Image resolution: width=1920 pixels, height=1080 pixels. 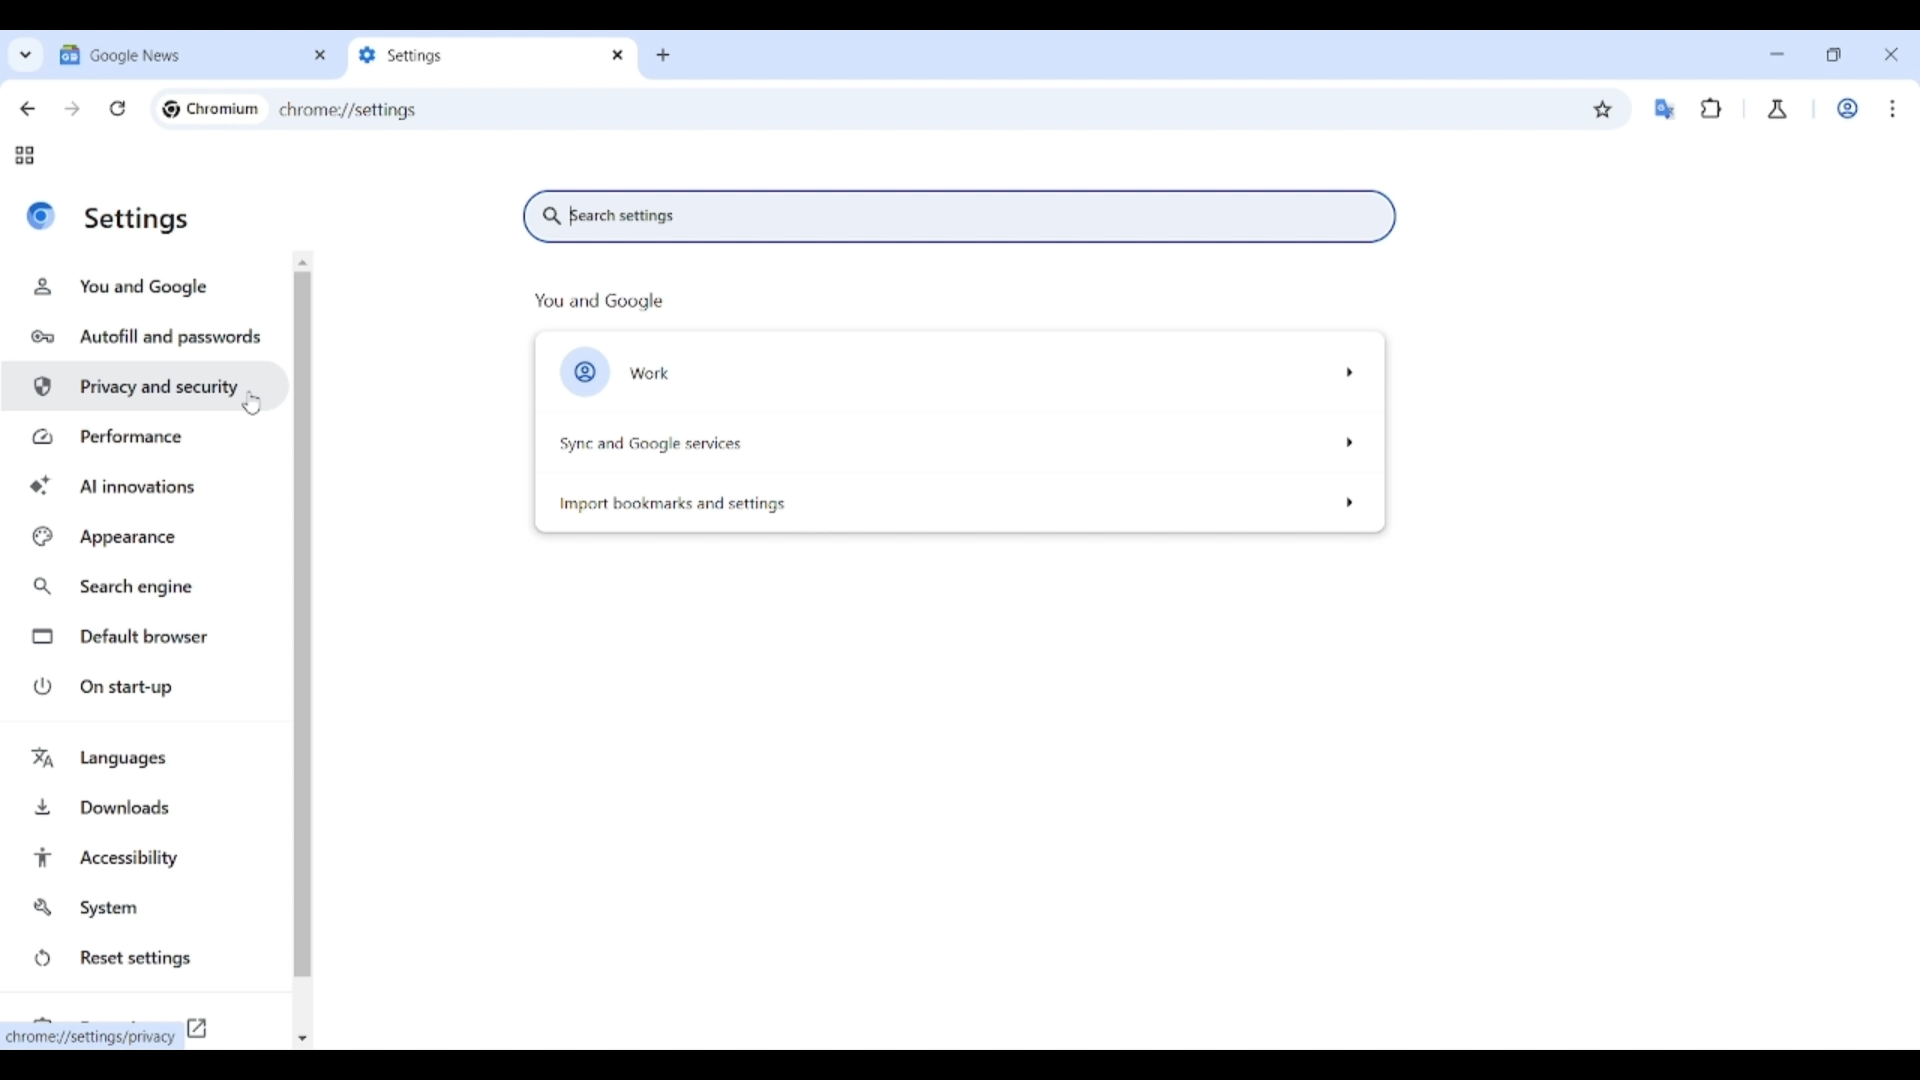 I want to click on Close tab 2, so click(x=619, y=55).